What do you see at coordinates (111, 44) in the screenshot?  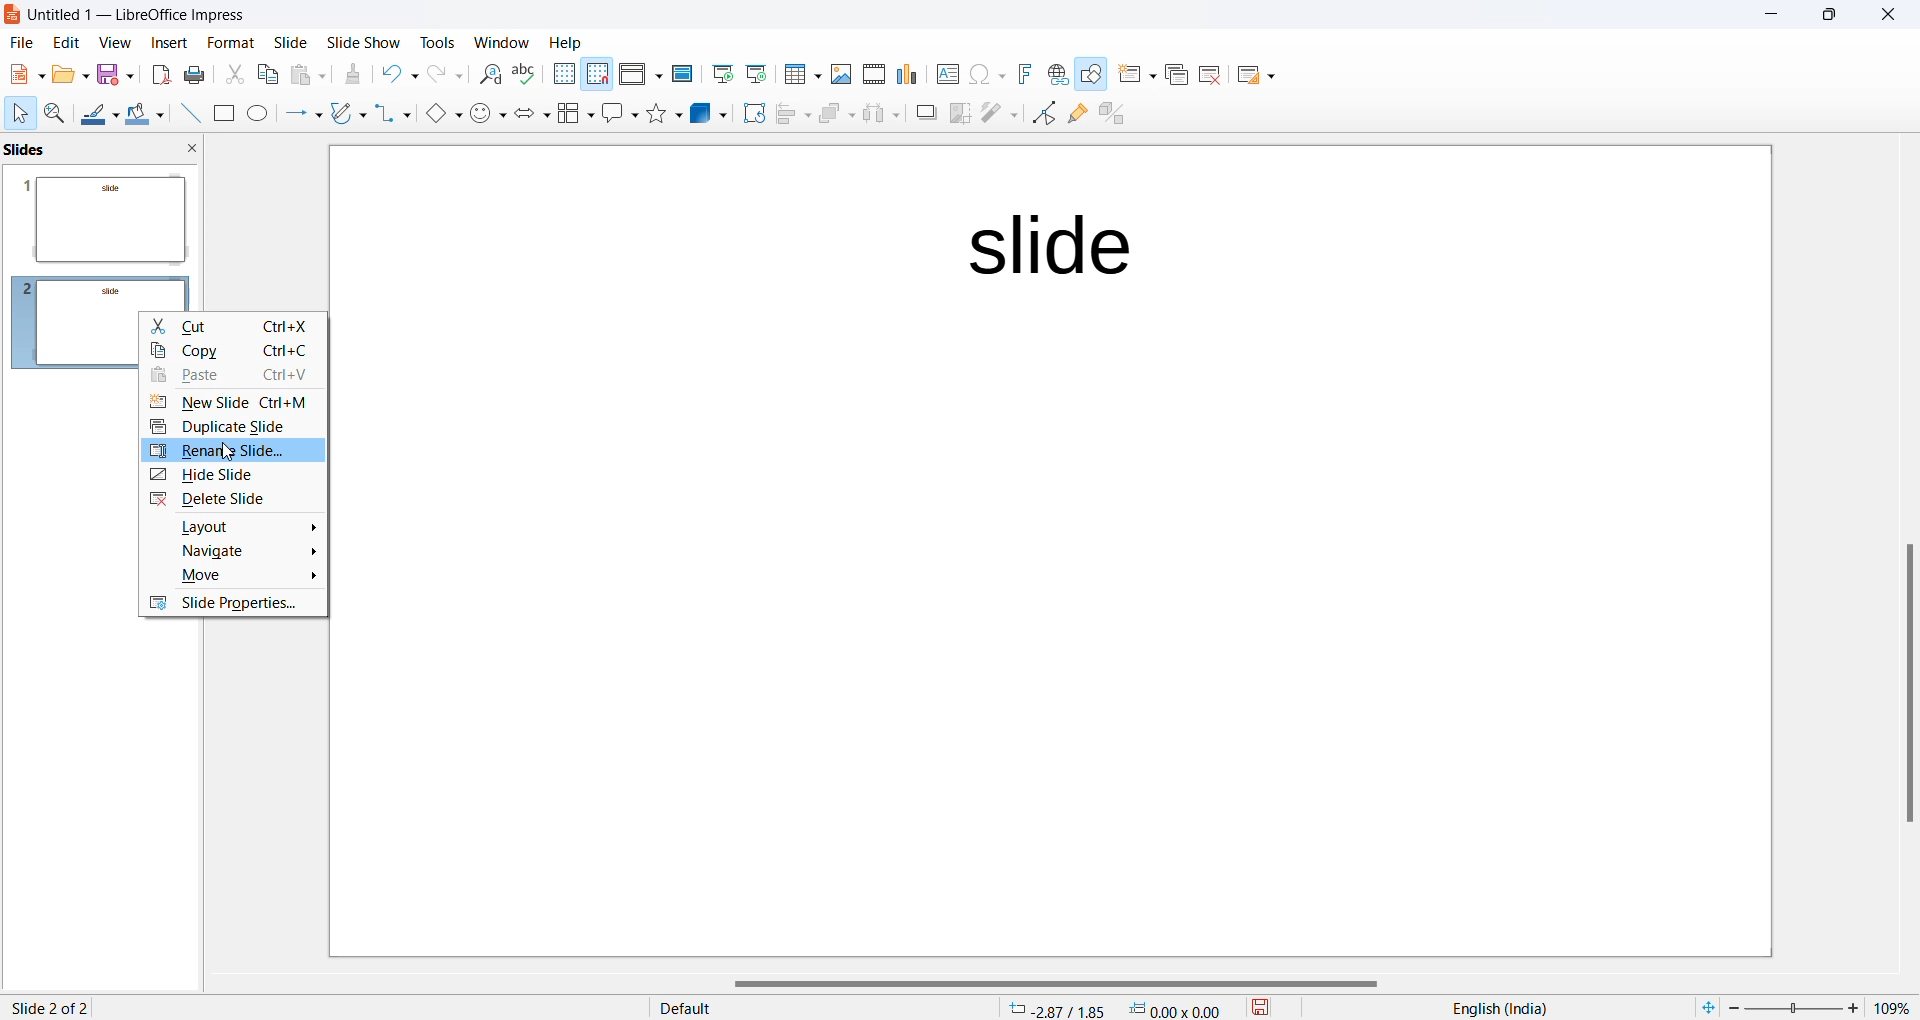 I see `view` at bounding box center [111, 44].